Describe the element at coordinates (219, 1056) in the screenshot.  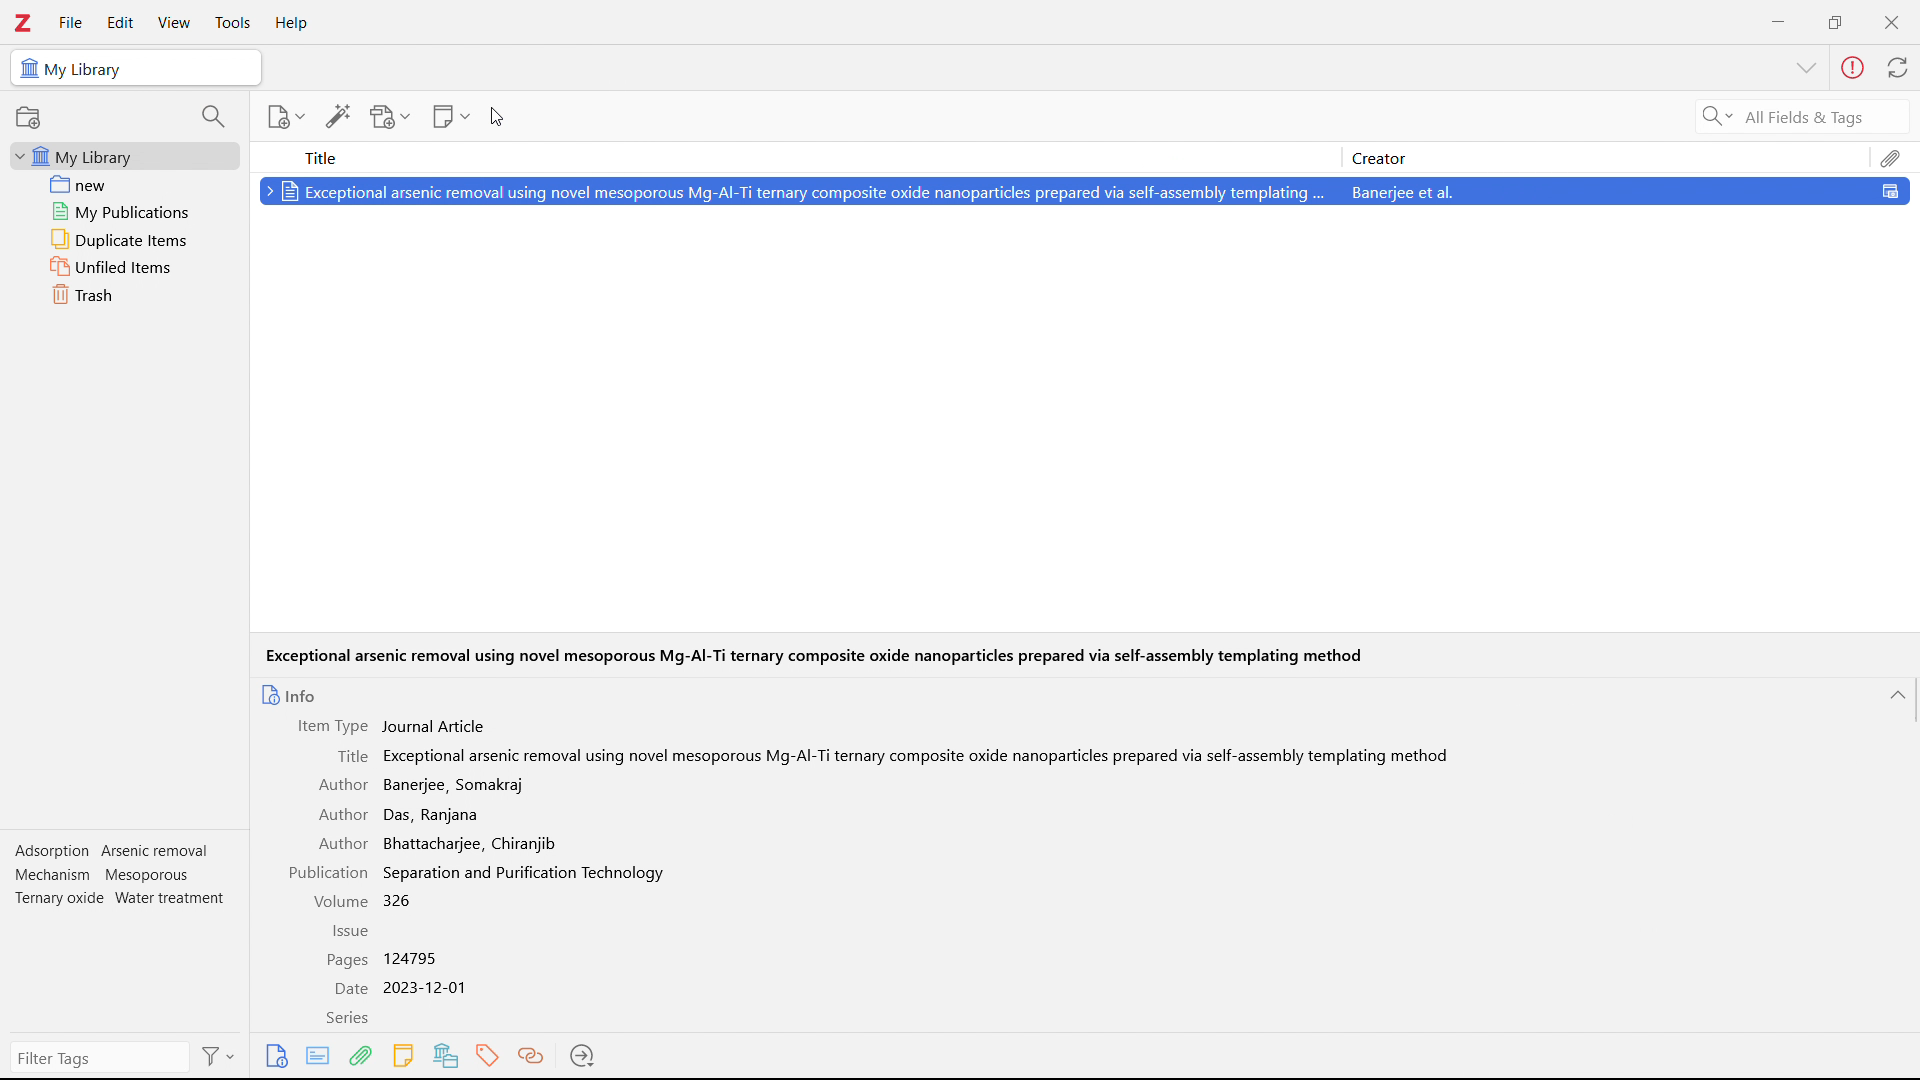
I see `Filters` at that location.